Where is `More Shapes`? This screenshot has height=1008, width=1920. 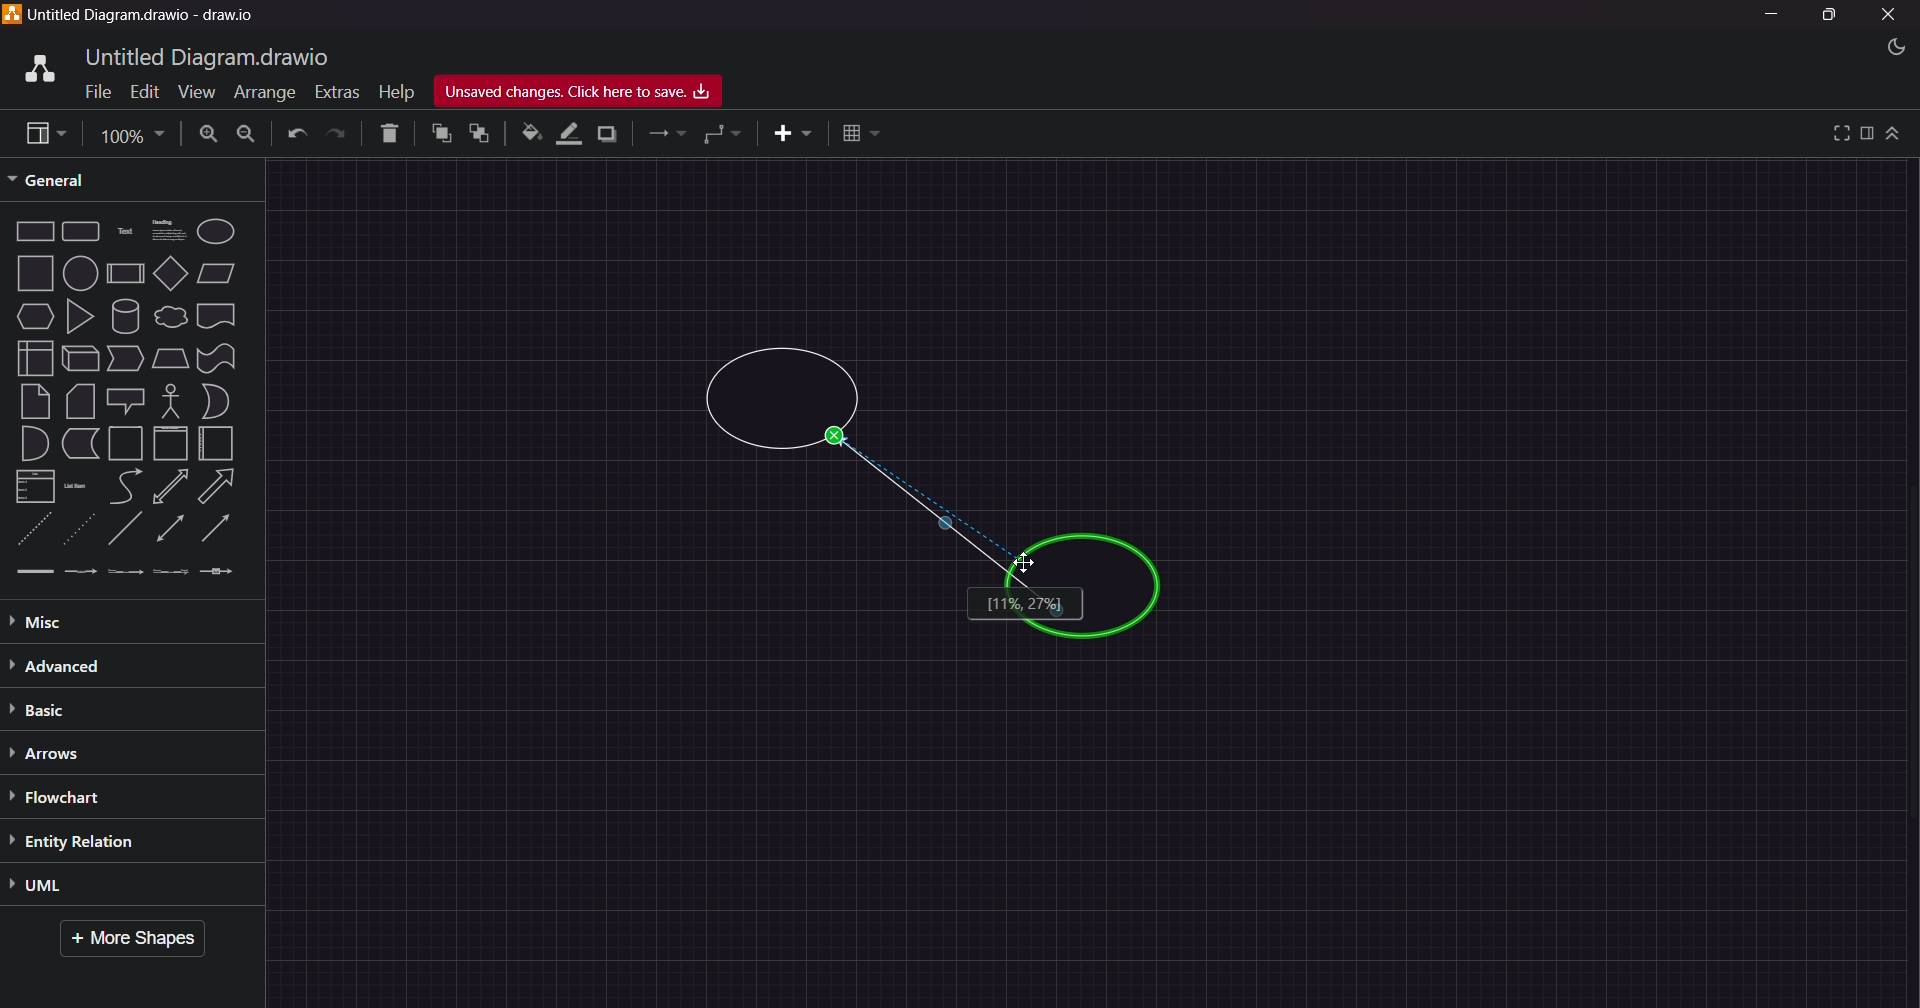
More Shapes is located at coordinates (140, 940).